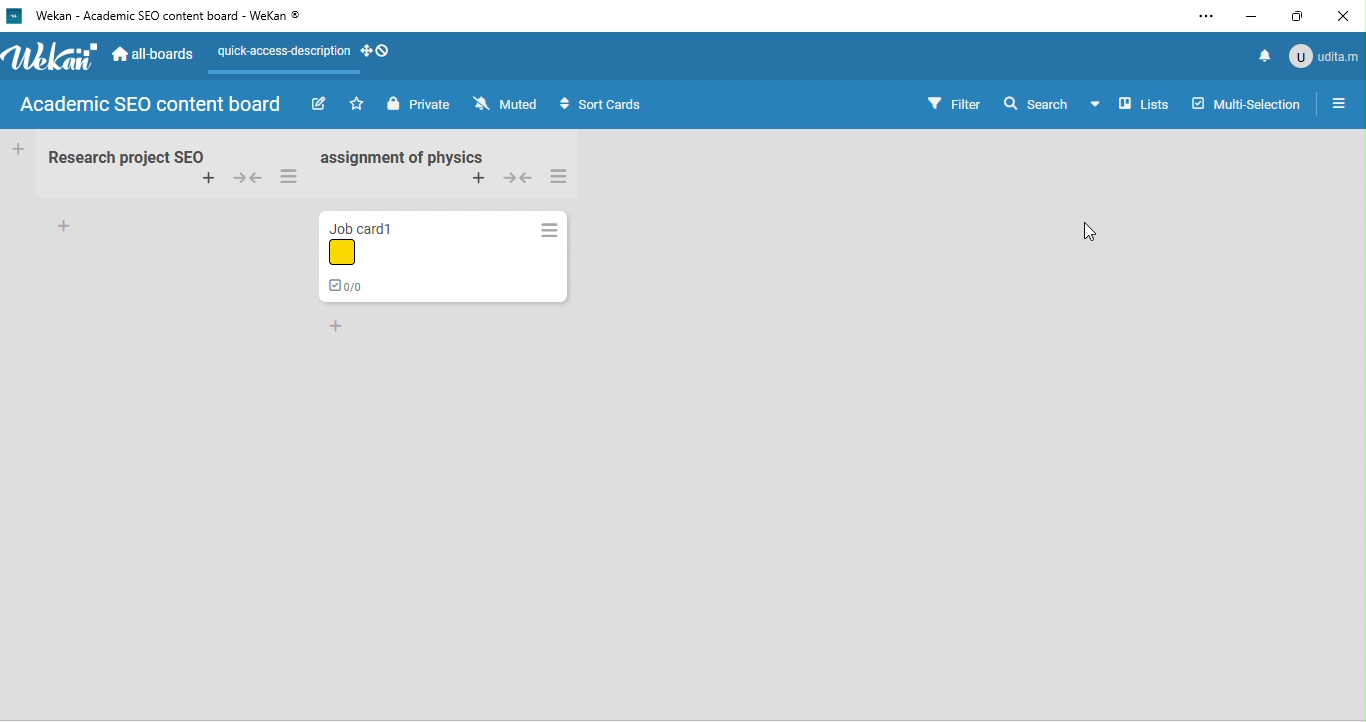 The image size is (1366, 722). What do you see at coordinates (1267, 55) in the screenshot?
I see `notification` at bounding box center [1267, 55].